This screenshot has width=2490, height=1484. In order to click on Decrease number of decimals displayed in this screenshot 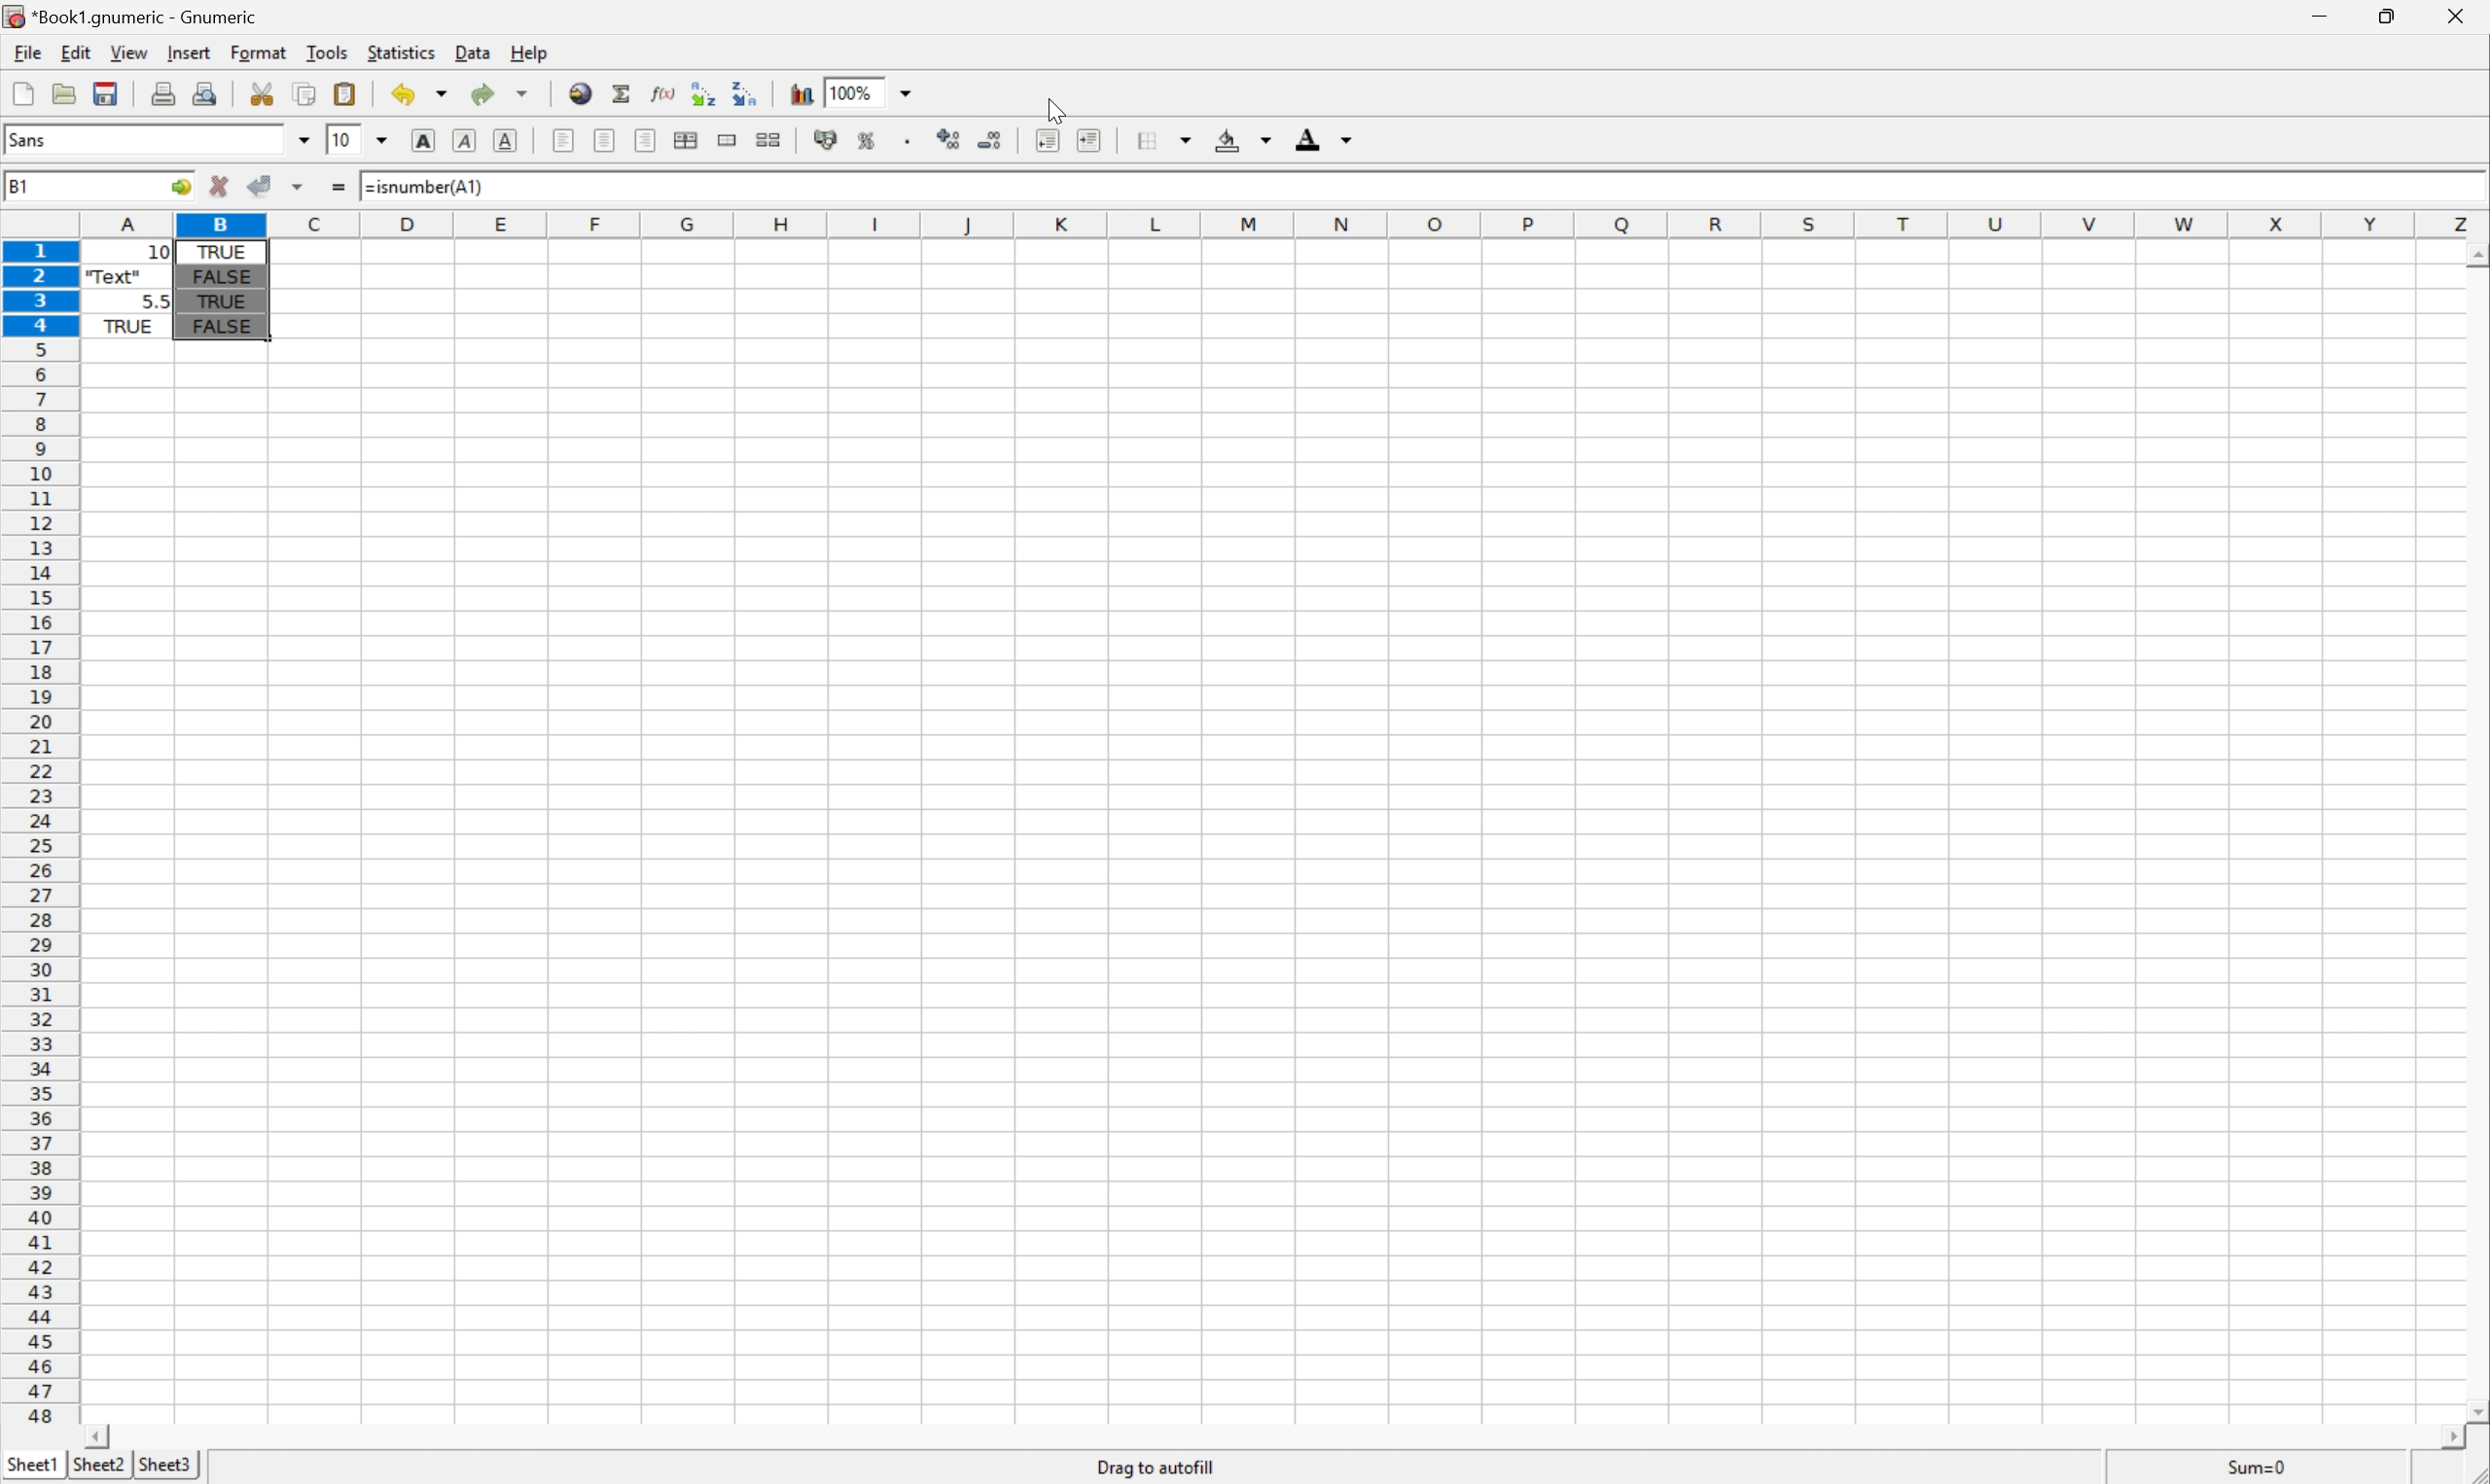, I will do `click(992, 141)`.